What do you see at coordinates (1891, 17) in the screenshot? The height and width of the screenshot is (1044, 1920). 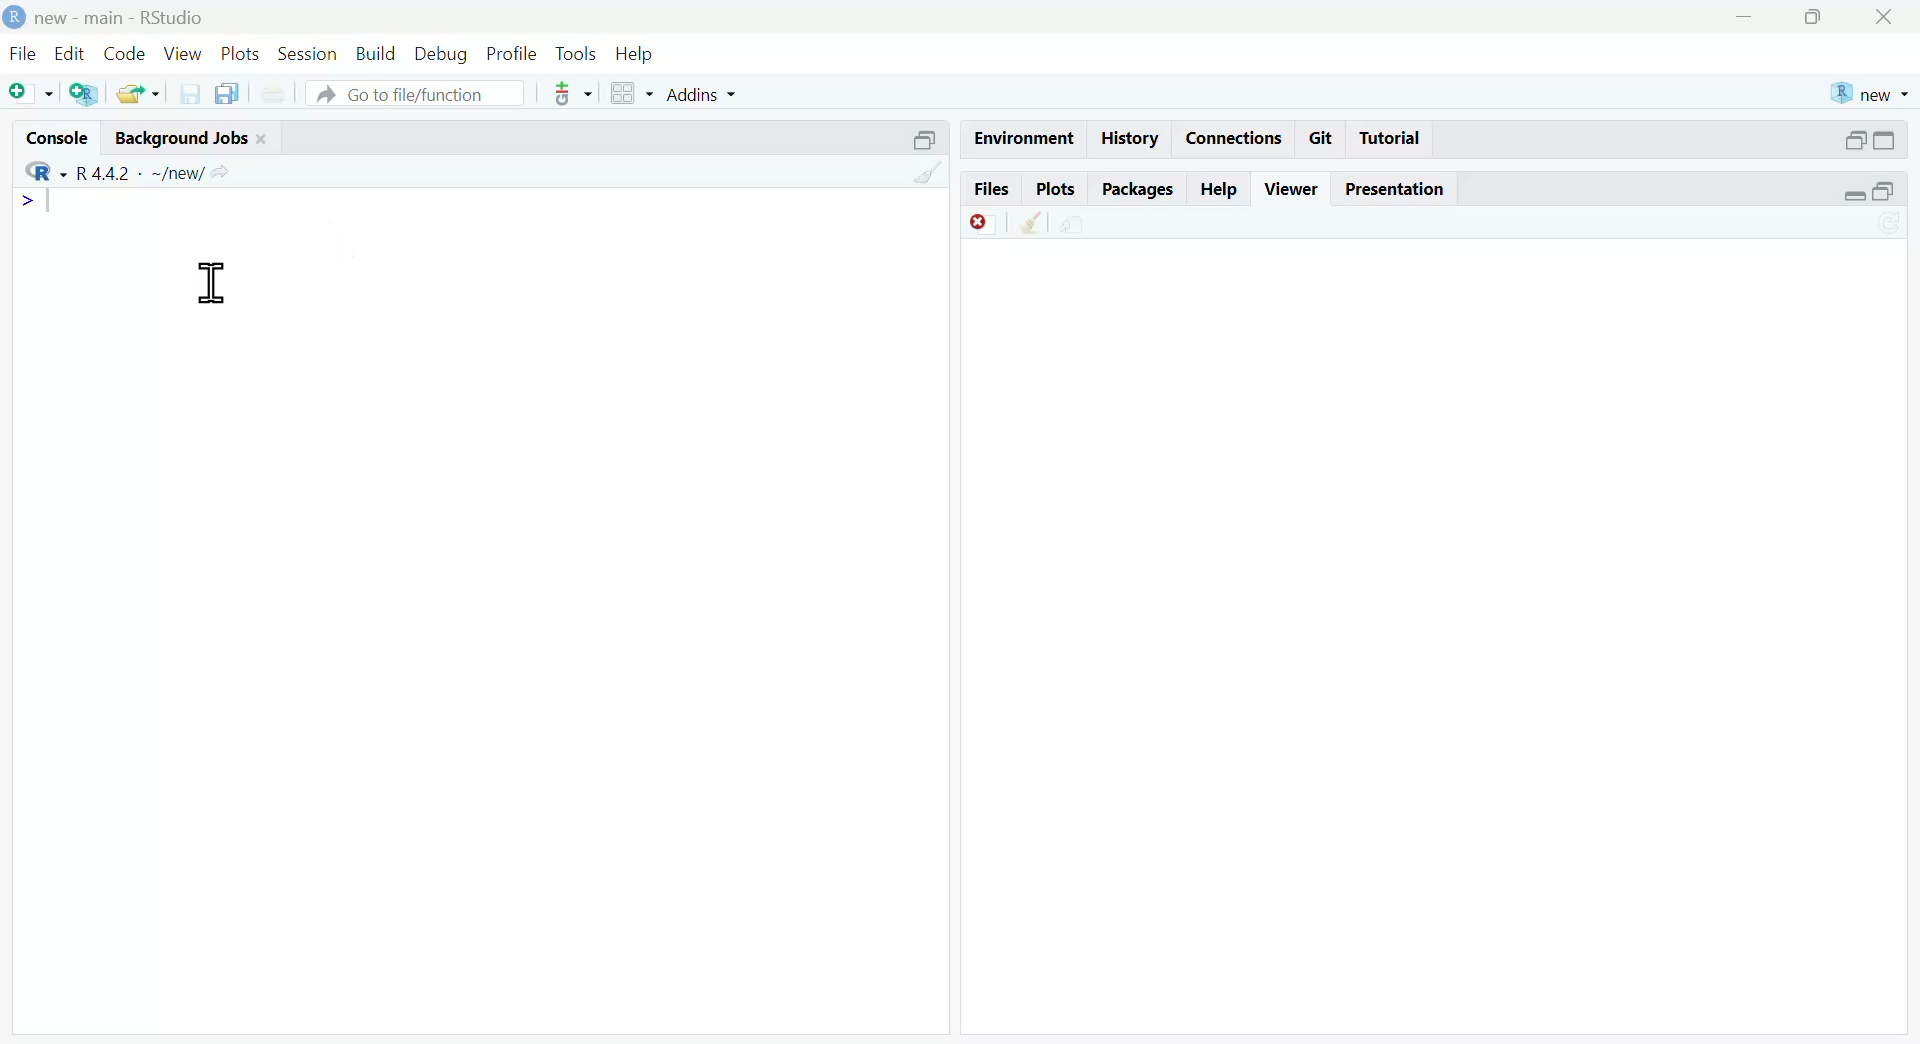 I see `close` at bounding box center [1891, 17].